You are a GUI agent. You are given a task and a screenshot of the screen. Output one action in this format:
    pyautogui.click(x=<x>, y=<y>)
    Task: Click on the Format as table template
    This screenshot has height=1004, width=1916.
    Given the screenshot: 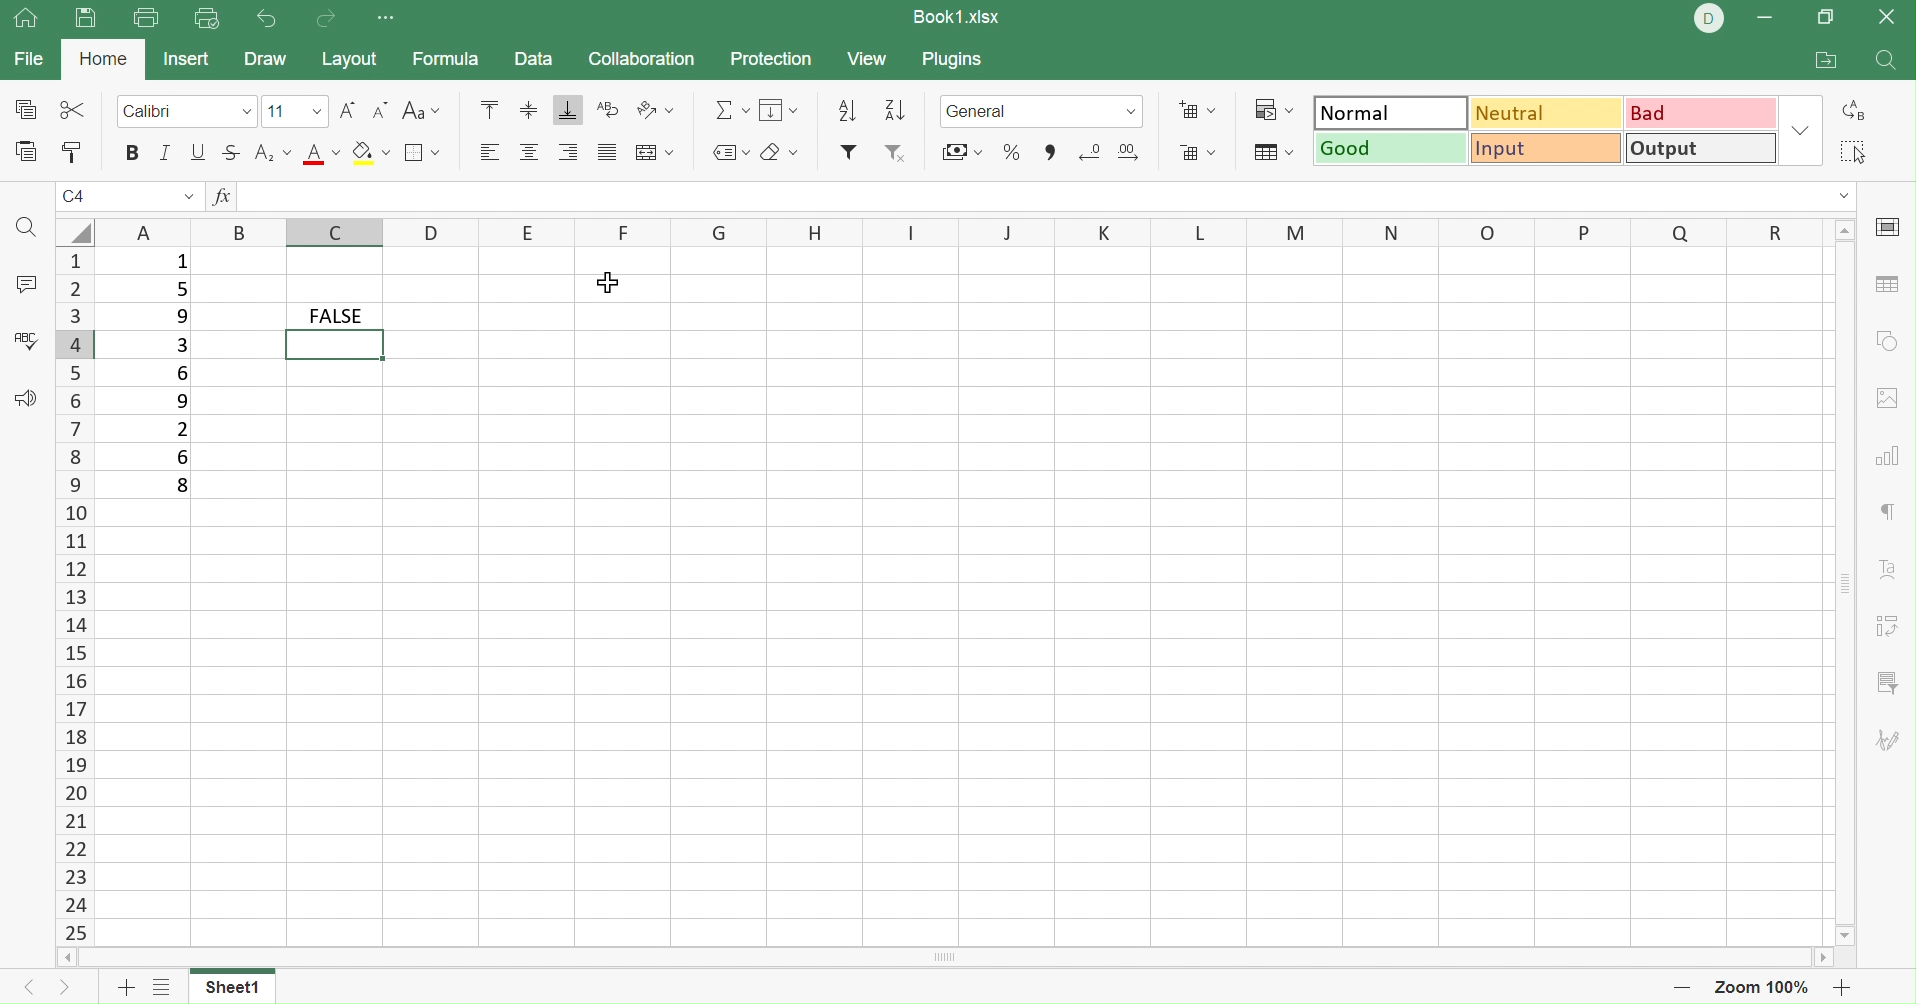 What is the action you would take?
    pyautogui.click(x=1269, y=152)
    